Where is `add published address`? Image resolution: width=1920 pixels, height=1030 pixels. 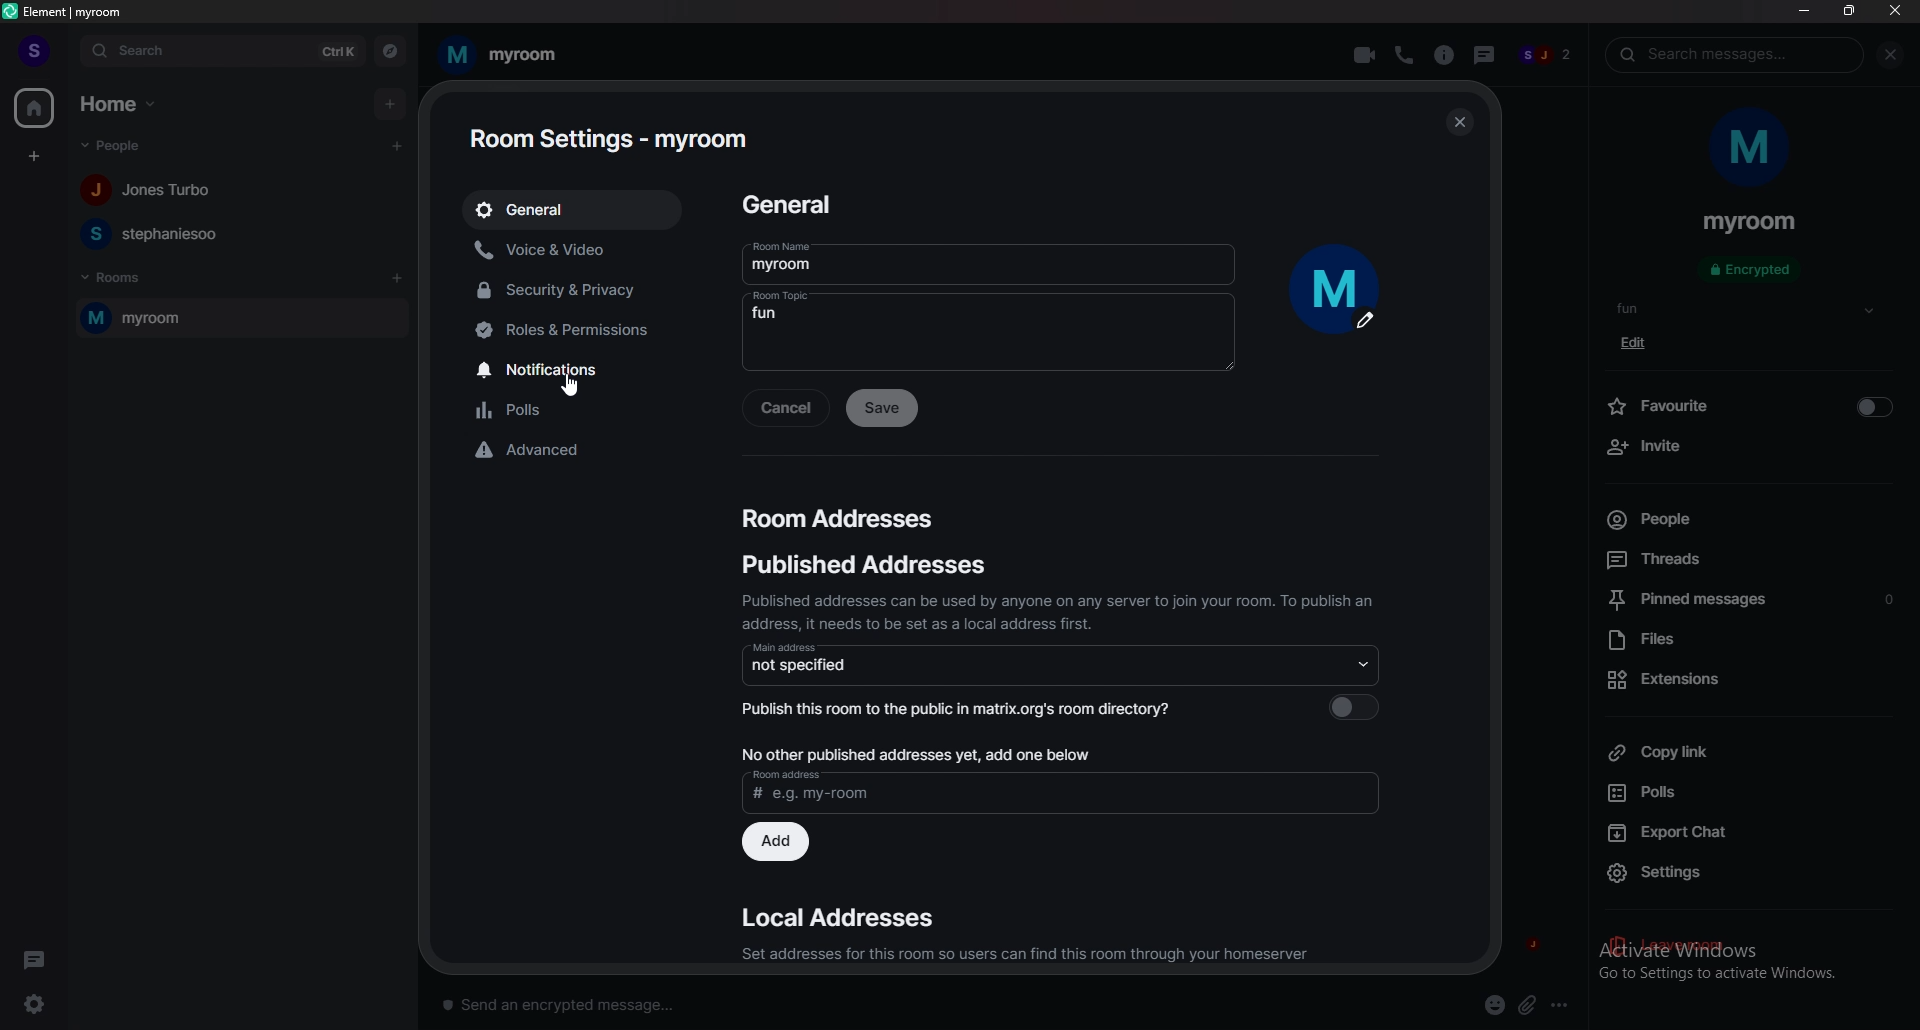
add published address is located at coordinates (1062, 776).